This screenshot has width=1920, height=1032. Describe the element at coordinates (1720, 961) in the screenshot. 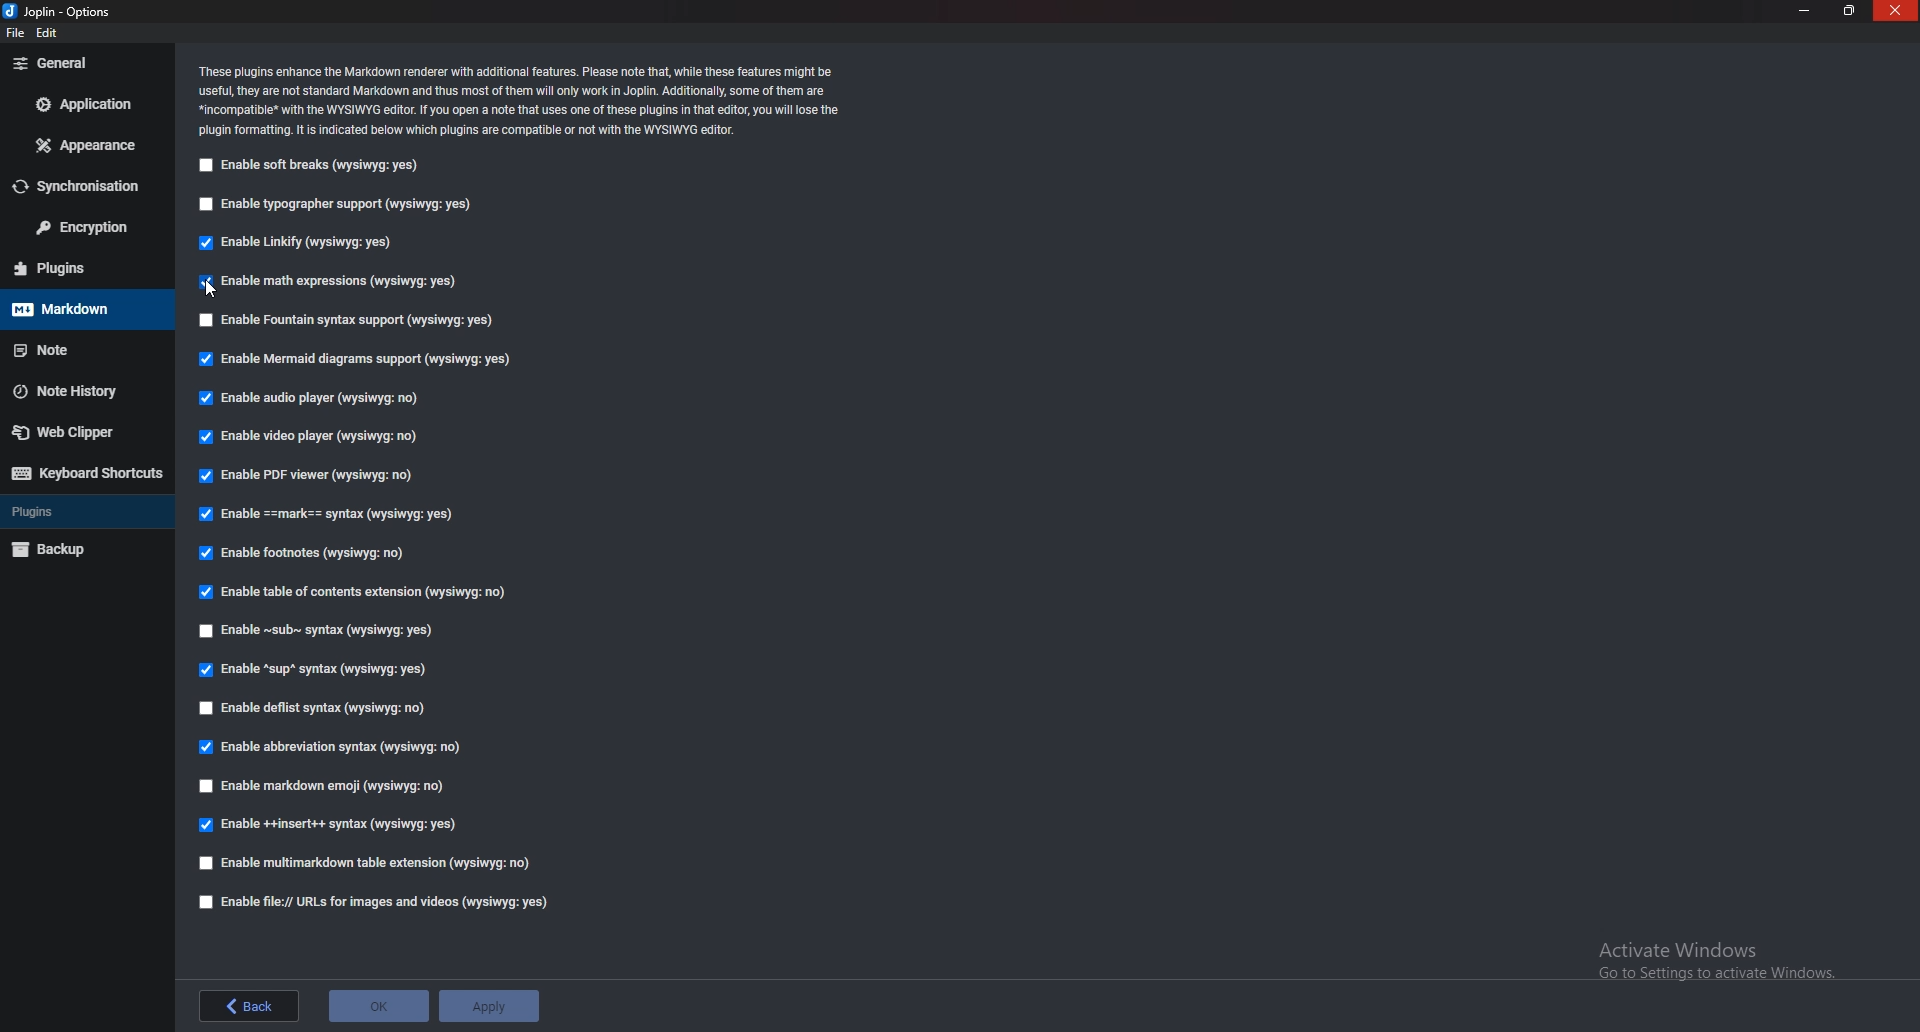

I see `Activate windows pop up` at that location.